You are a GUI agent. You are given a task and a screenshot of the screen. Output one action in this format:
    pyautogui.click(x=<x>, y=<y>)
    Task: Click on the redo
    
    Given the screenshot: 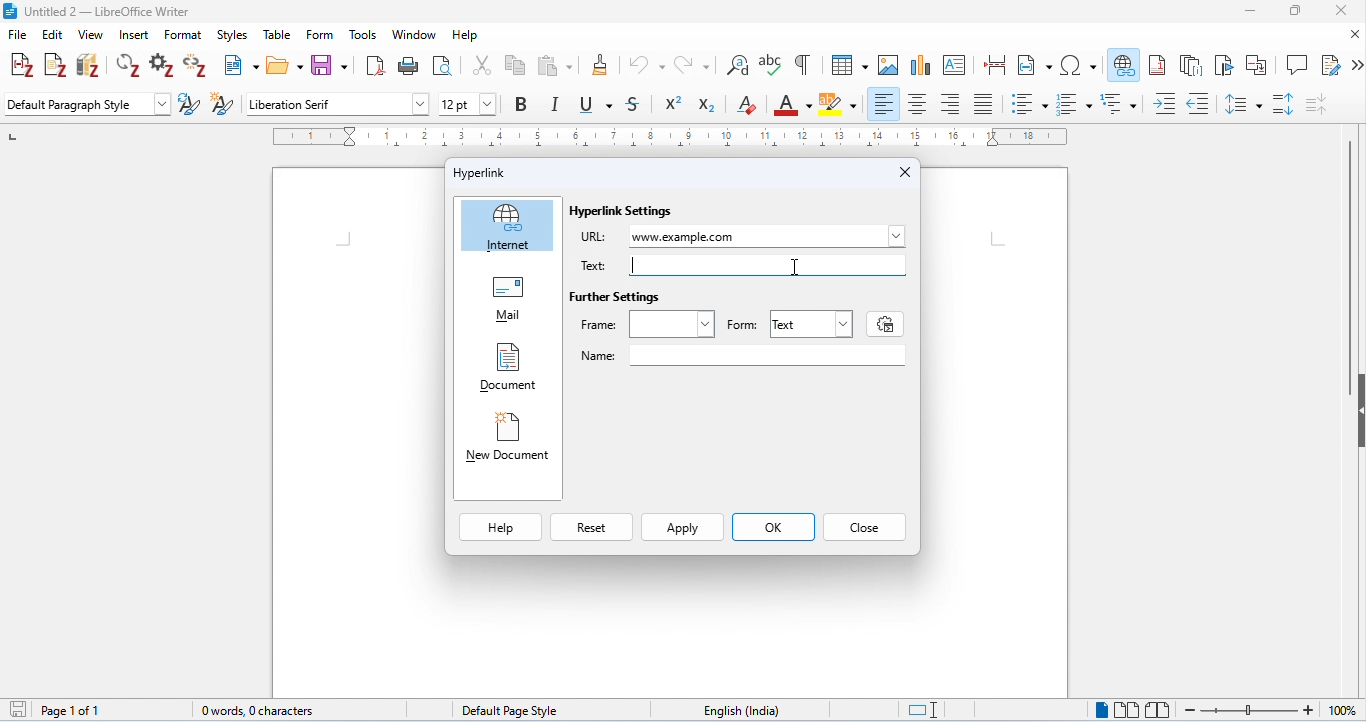 What is the action you would take?
    pyautogui.click(x=692, y=65)
    